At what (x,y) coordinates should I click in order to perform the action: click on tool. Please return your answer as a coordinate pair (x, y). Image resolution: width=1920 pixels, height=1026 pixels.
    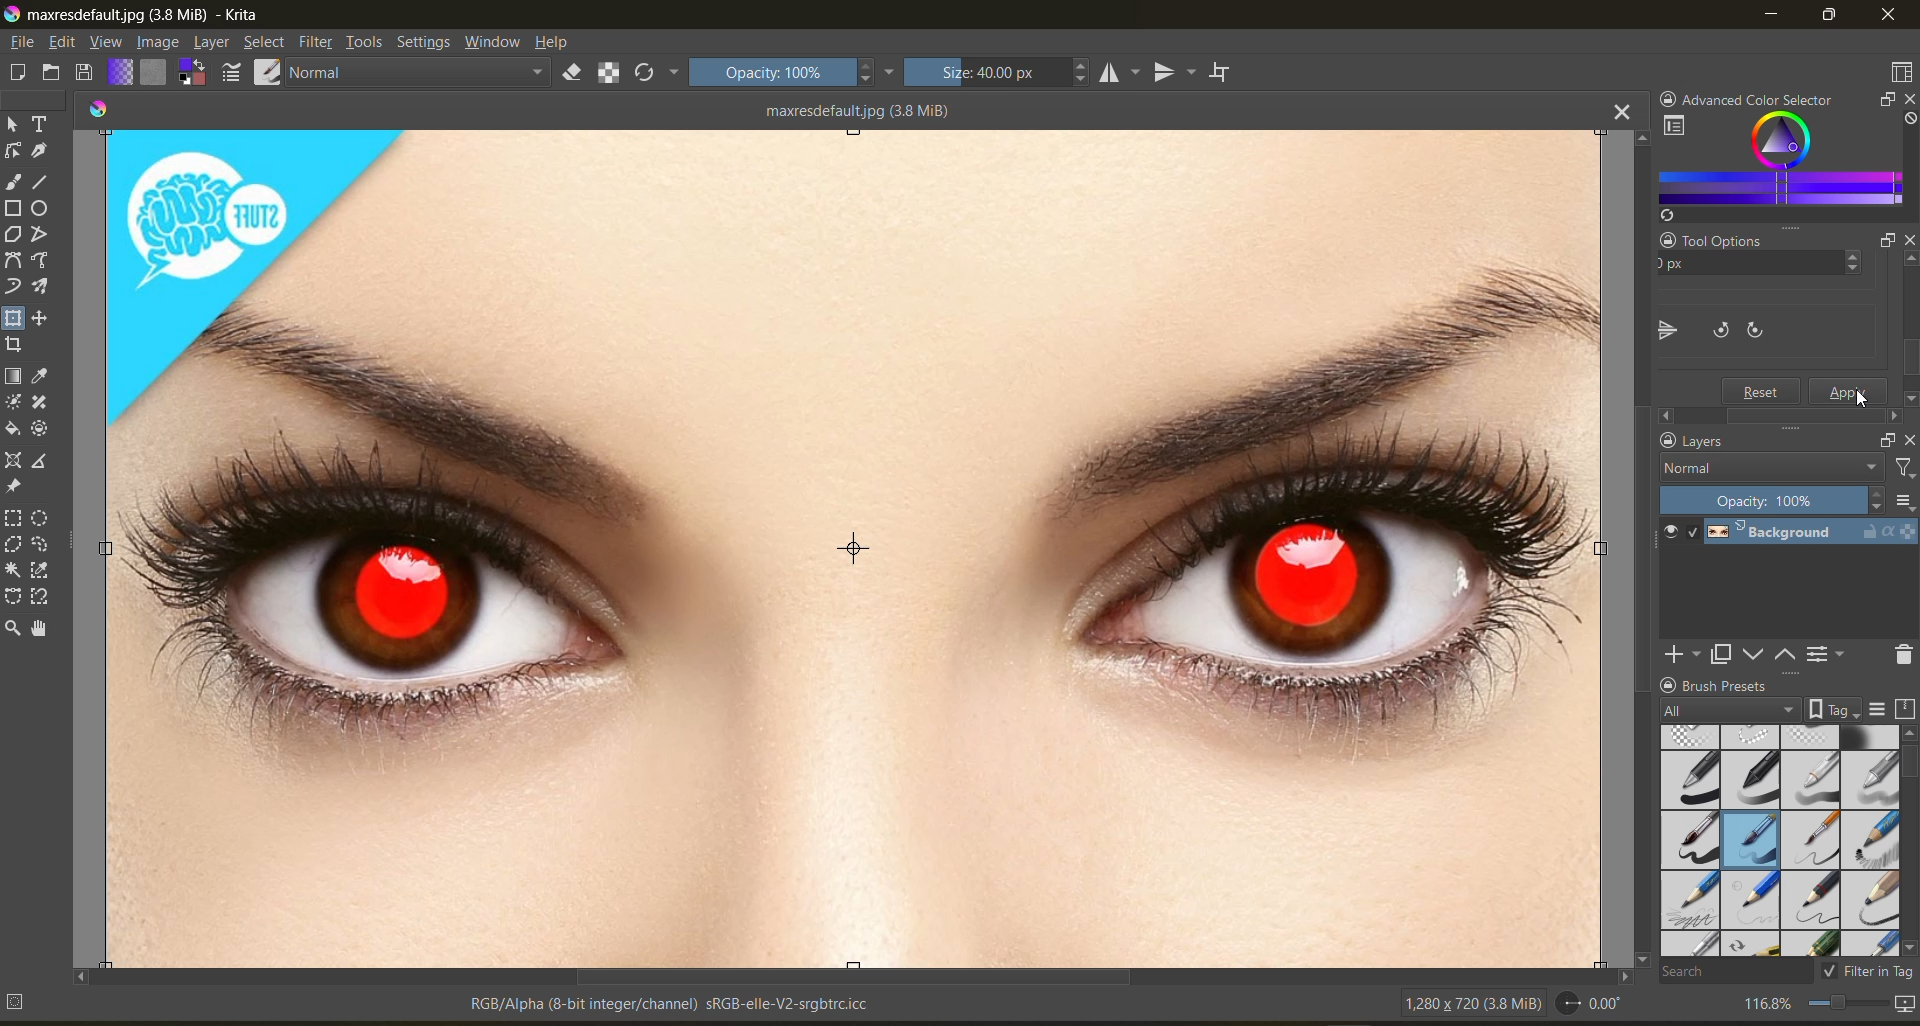
    Looking at the image, I should click on (14, 519).